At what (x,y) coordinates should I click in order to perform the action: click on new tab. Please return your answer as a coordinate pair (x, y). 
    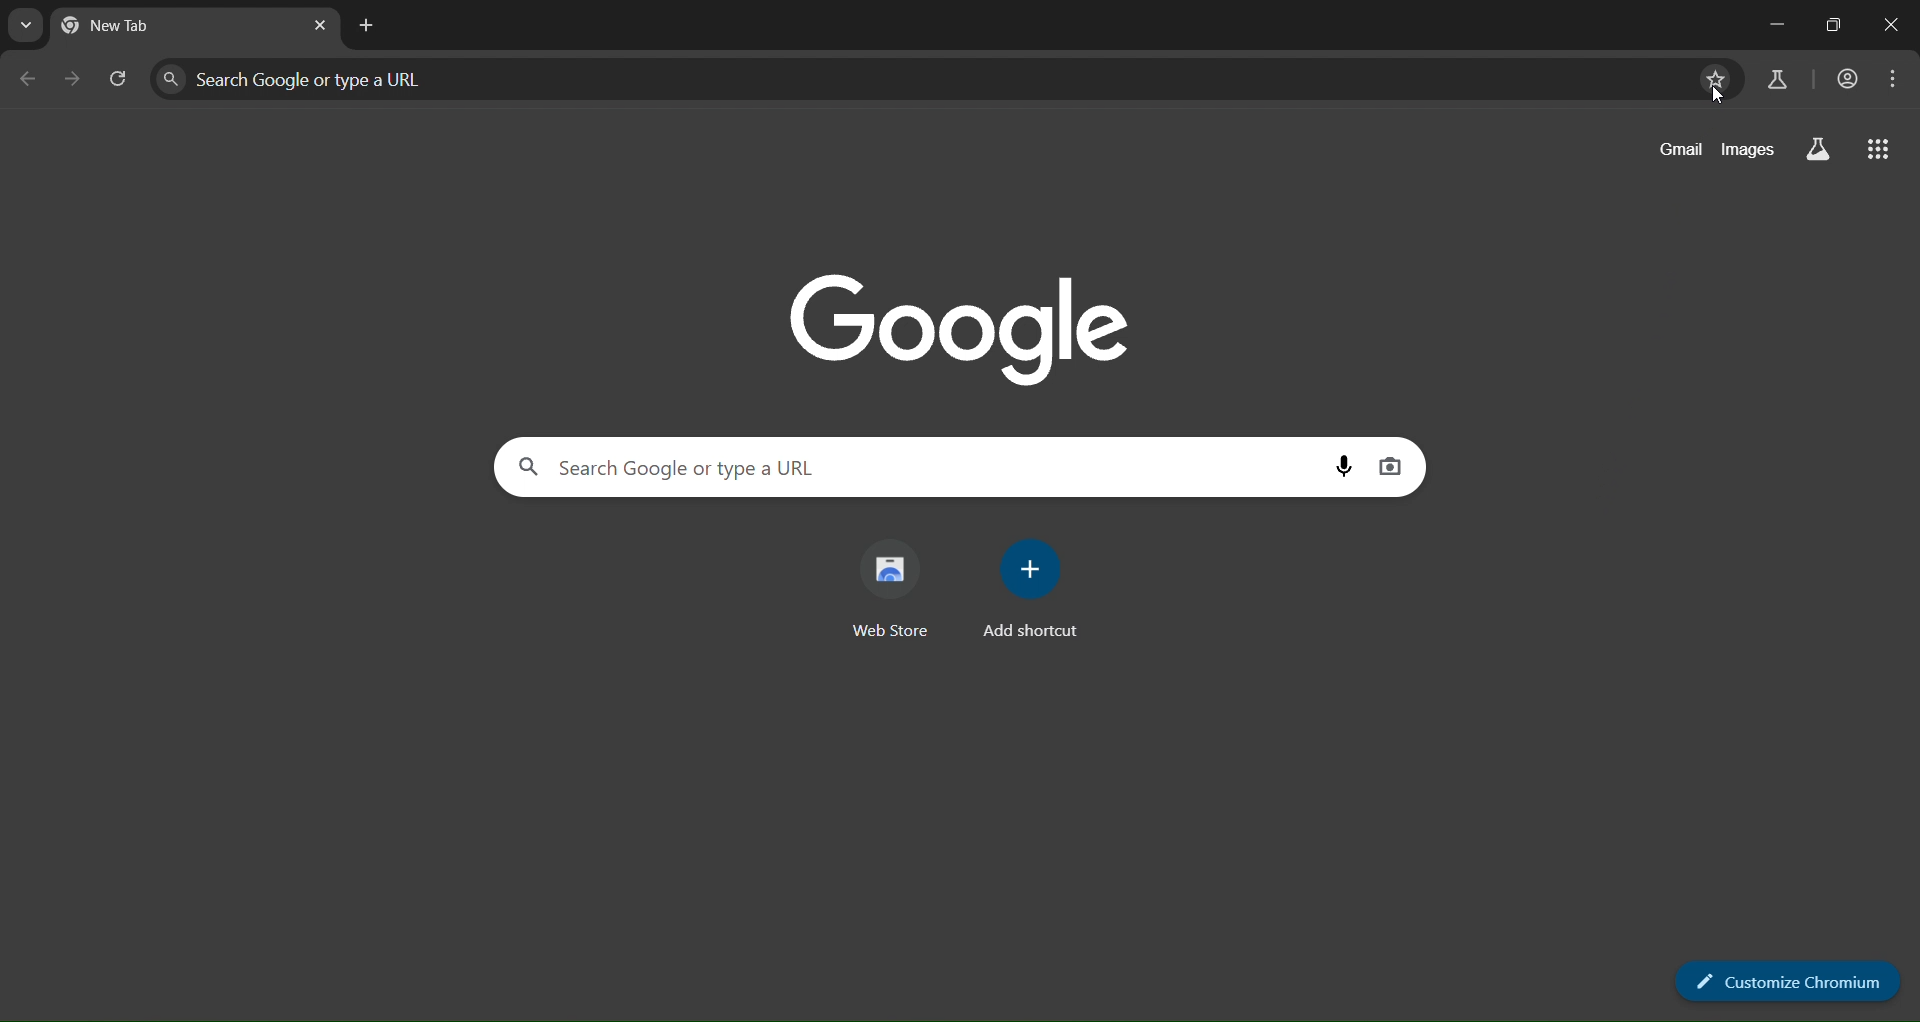
    Looking at the image, I should click on (175, 25).